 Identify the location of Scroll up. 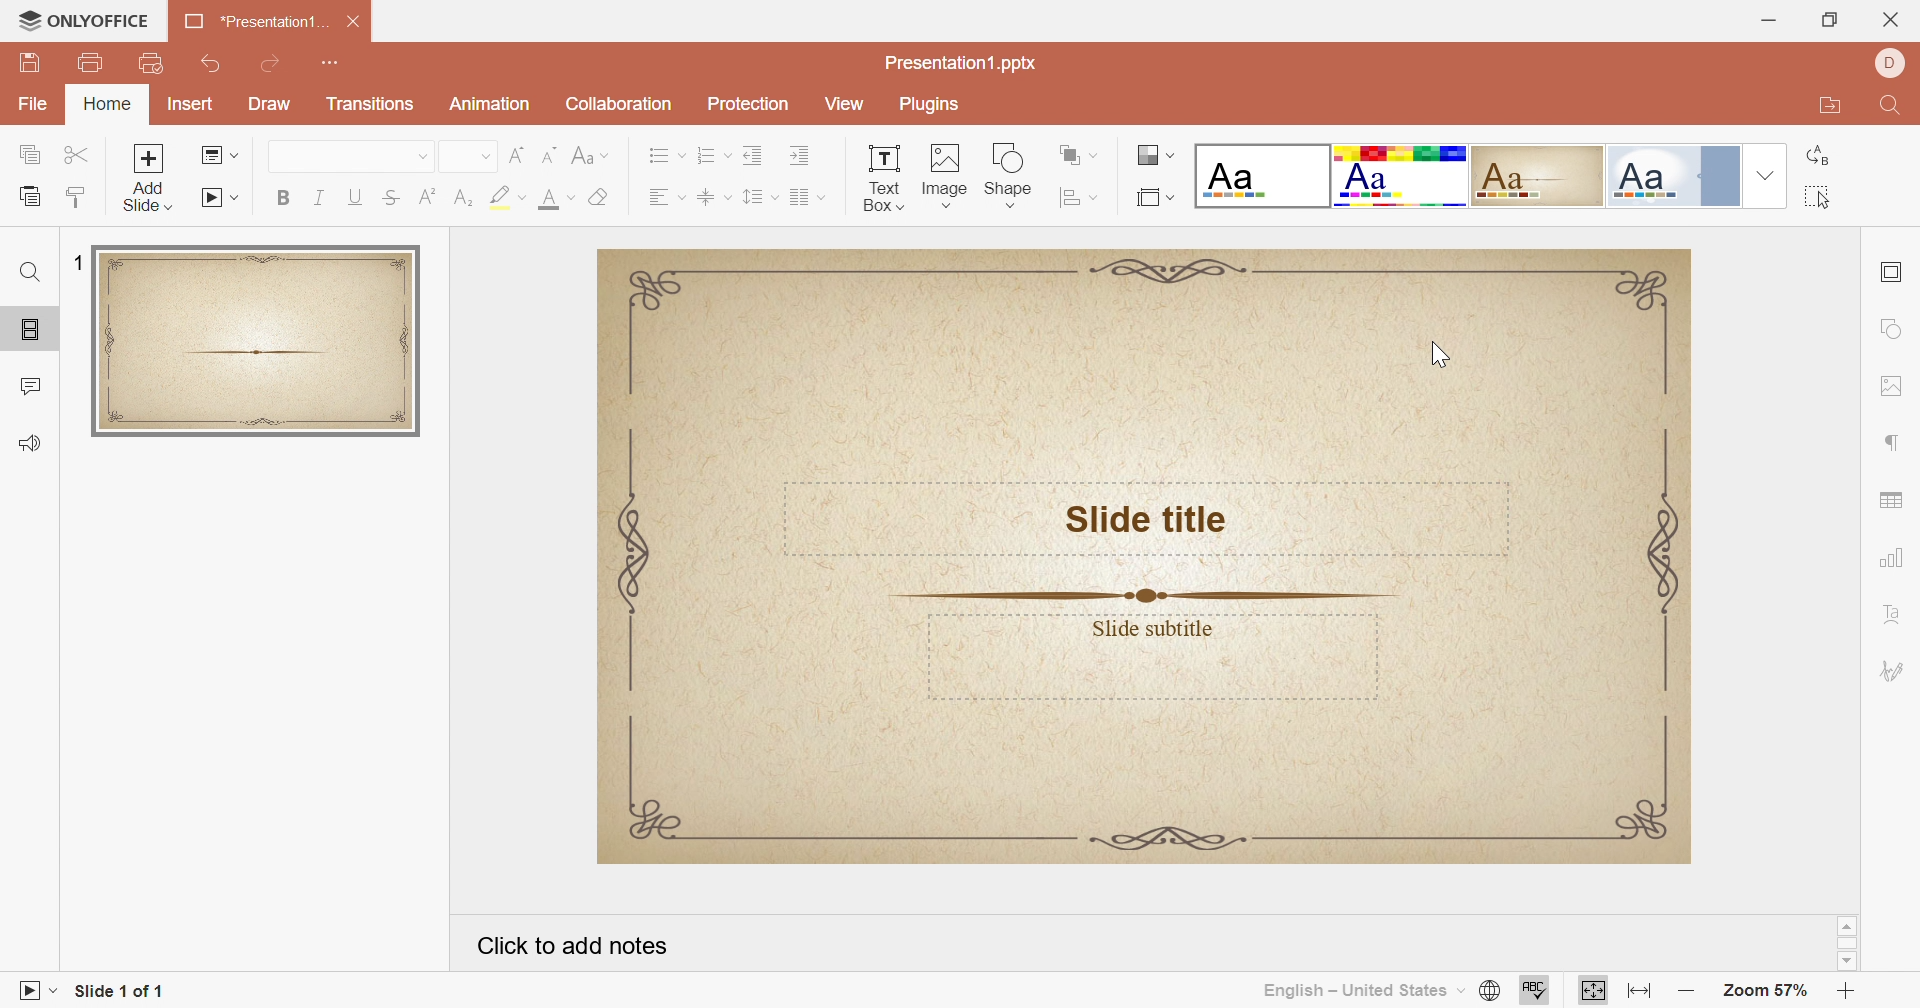
(1849, 922).